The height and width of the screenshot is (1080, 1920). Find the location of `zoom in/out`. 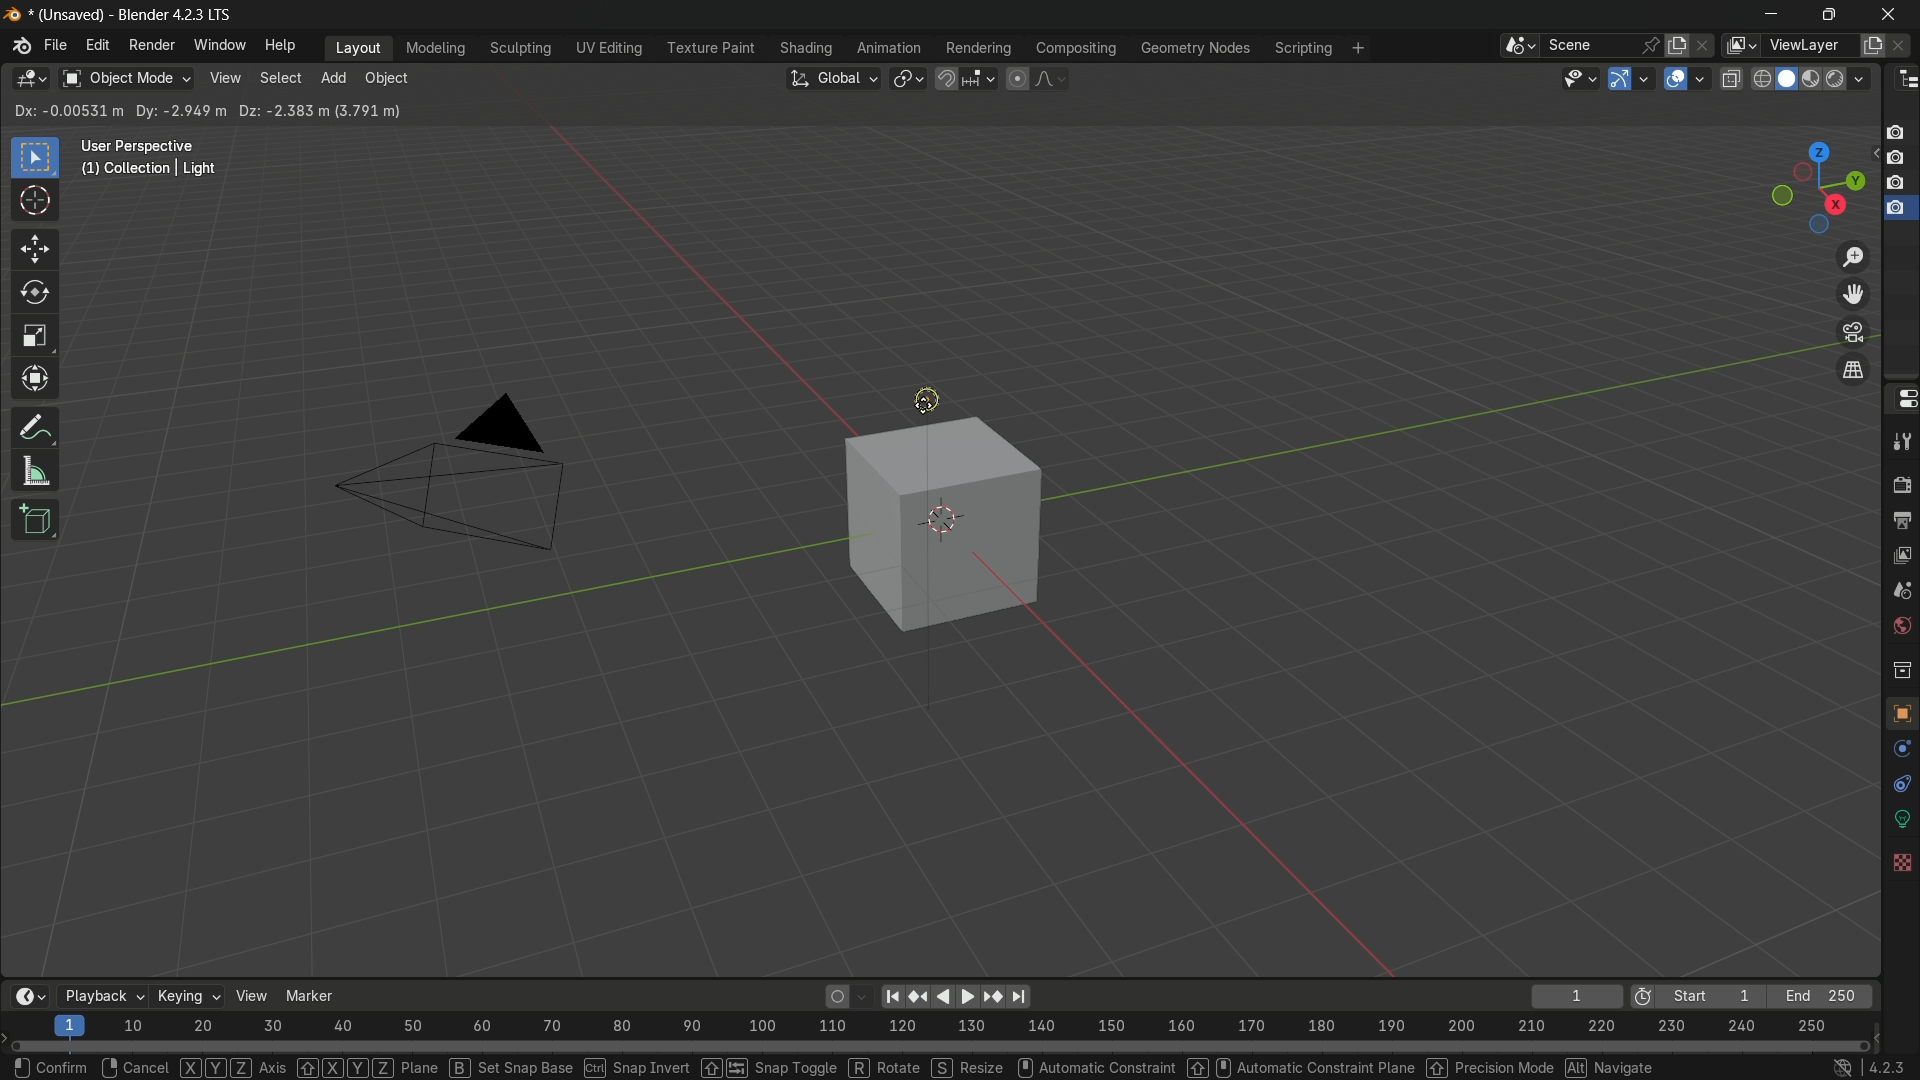

zoom in/out is located at coordinates (1853, 256).